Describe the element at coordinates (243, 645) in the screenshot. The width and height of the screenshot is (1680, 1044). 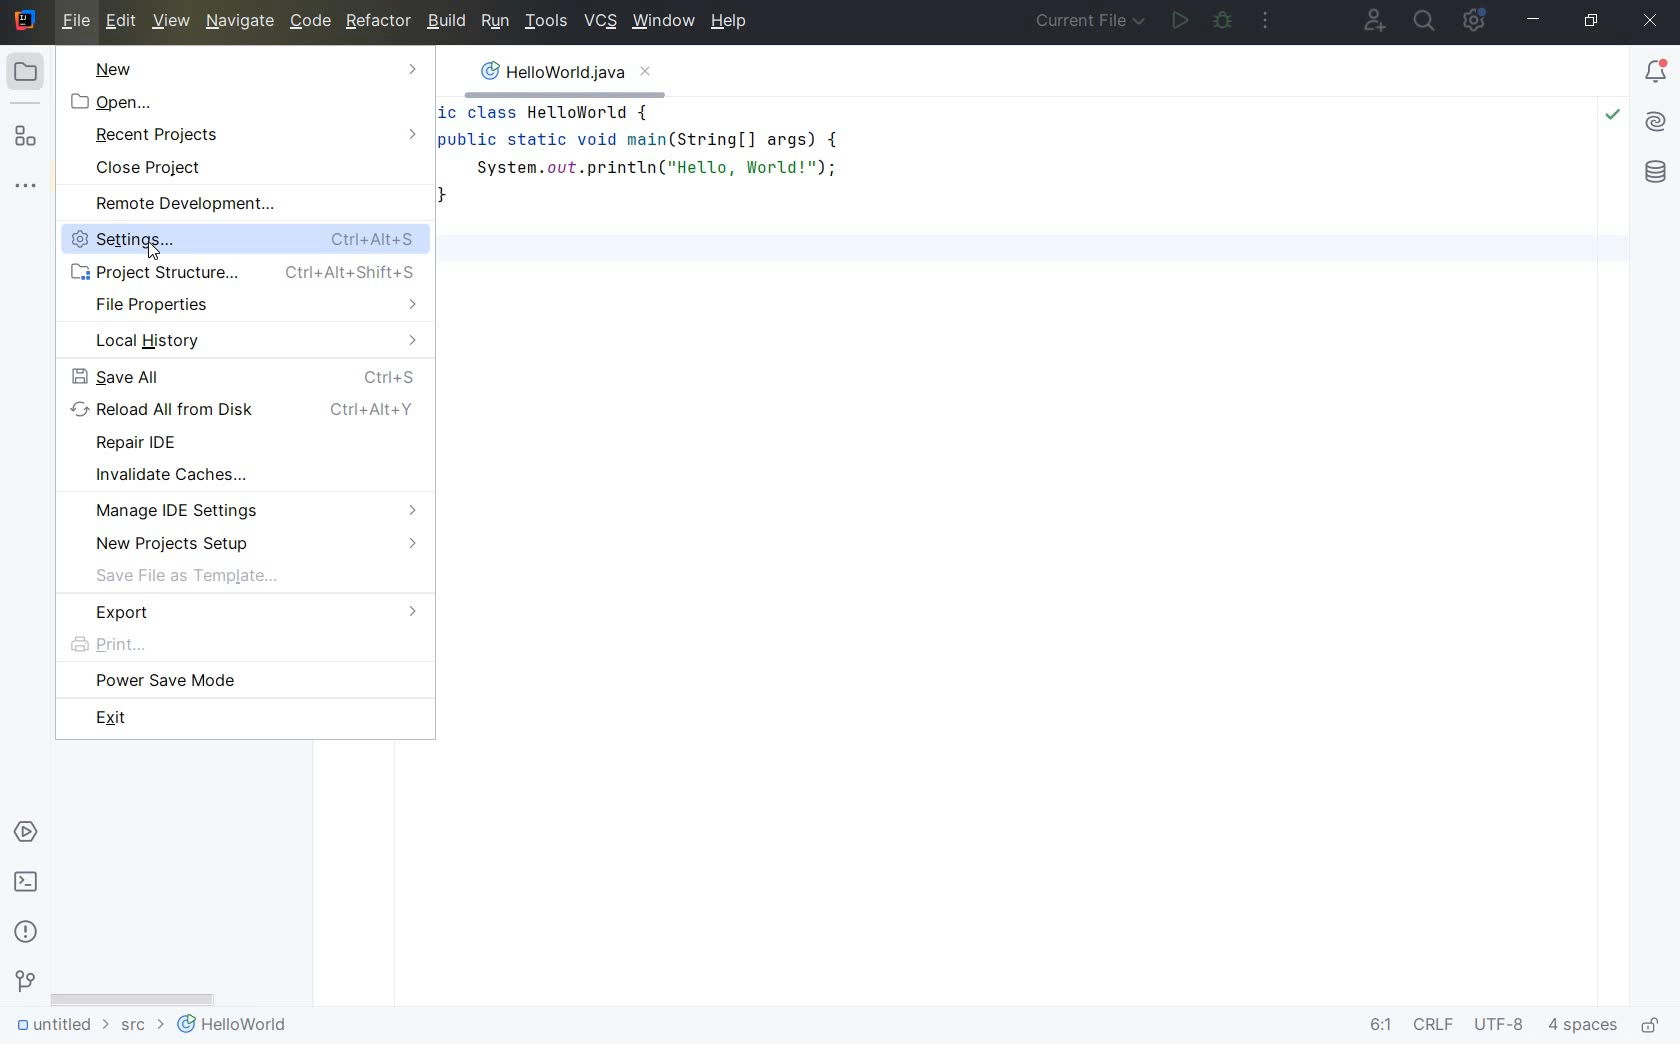
I see `PRINT` at that location.